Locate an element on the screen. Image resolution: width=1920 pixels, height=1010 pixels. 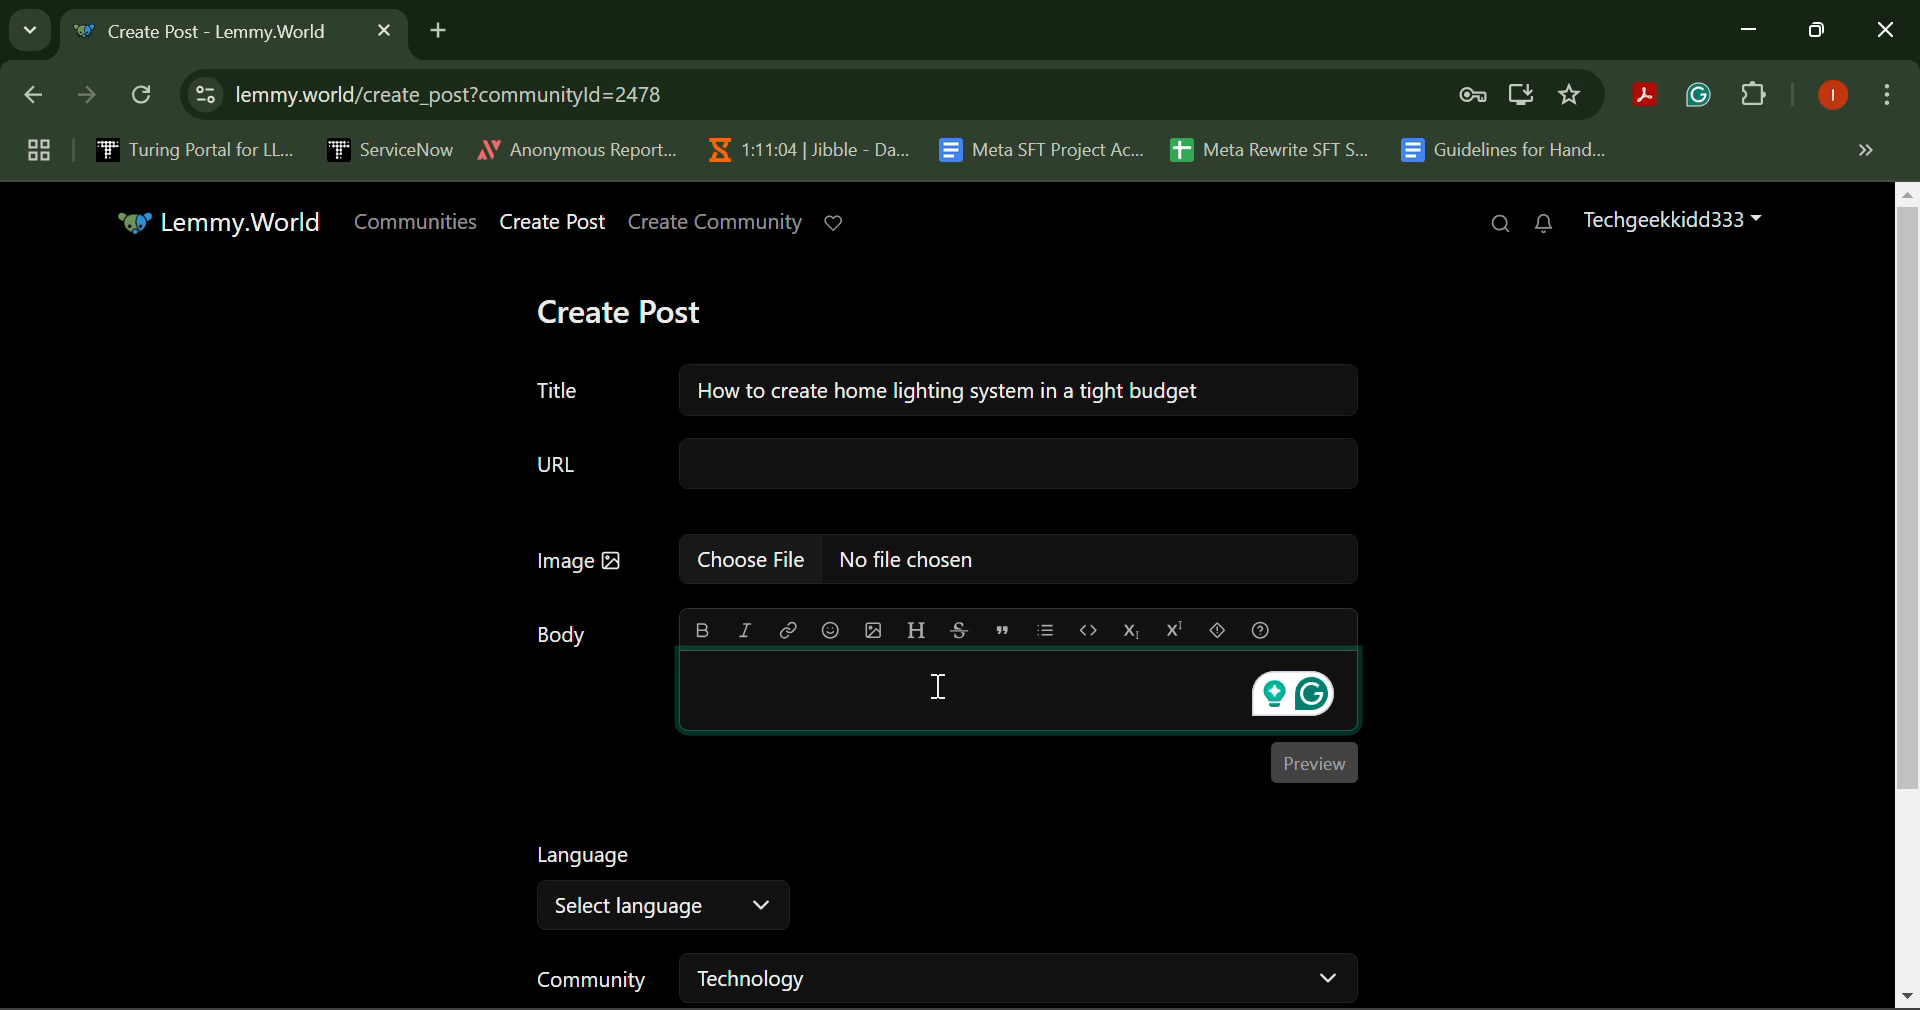
Browser Extension is located at coordinates (1703, 96).